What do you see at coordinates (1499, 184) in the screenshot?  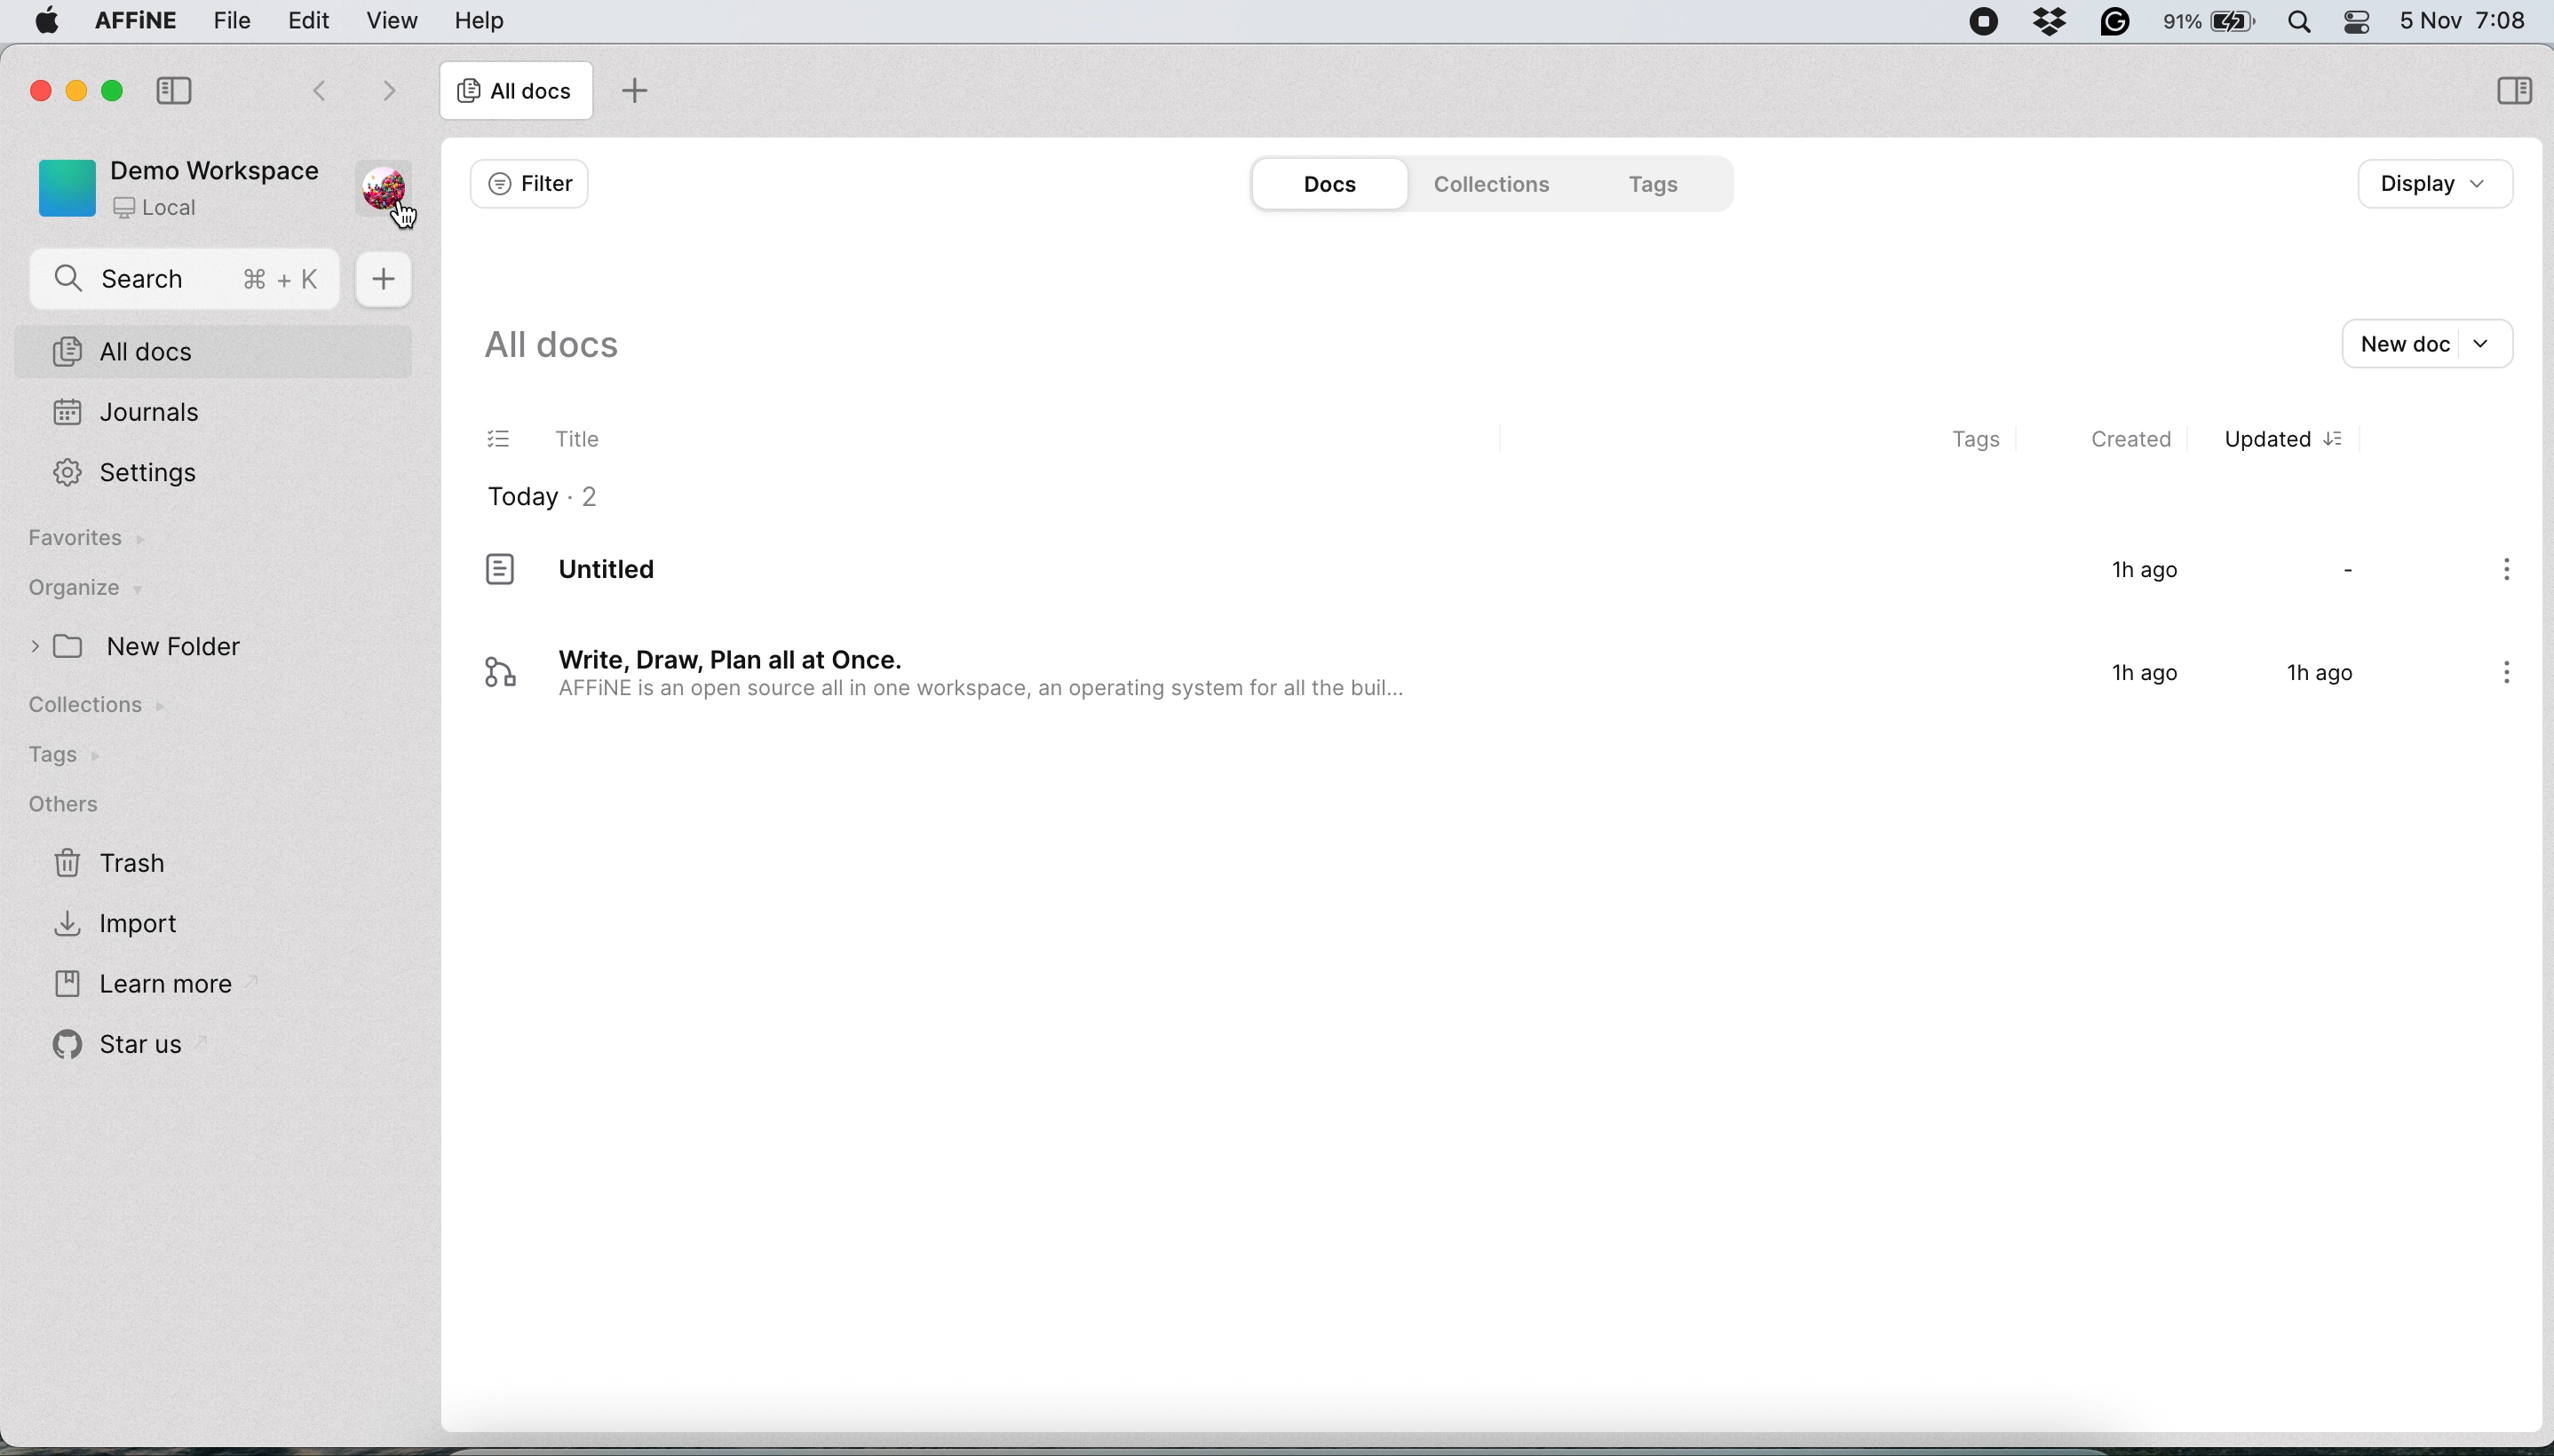 I see `collections` at bounding box center [1499, 184].